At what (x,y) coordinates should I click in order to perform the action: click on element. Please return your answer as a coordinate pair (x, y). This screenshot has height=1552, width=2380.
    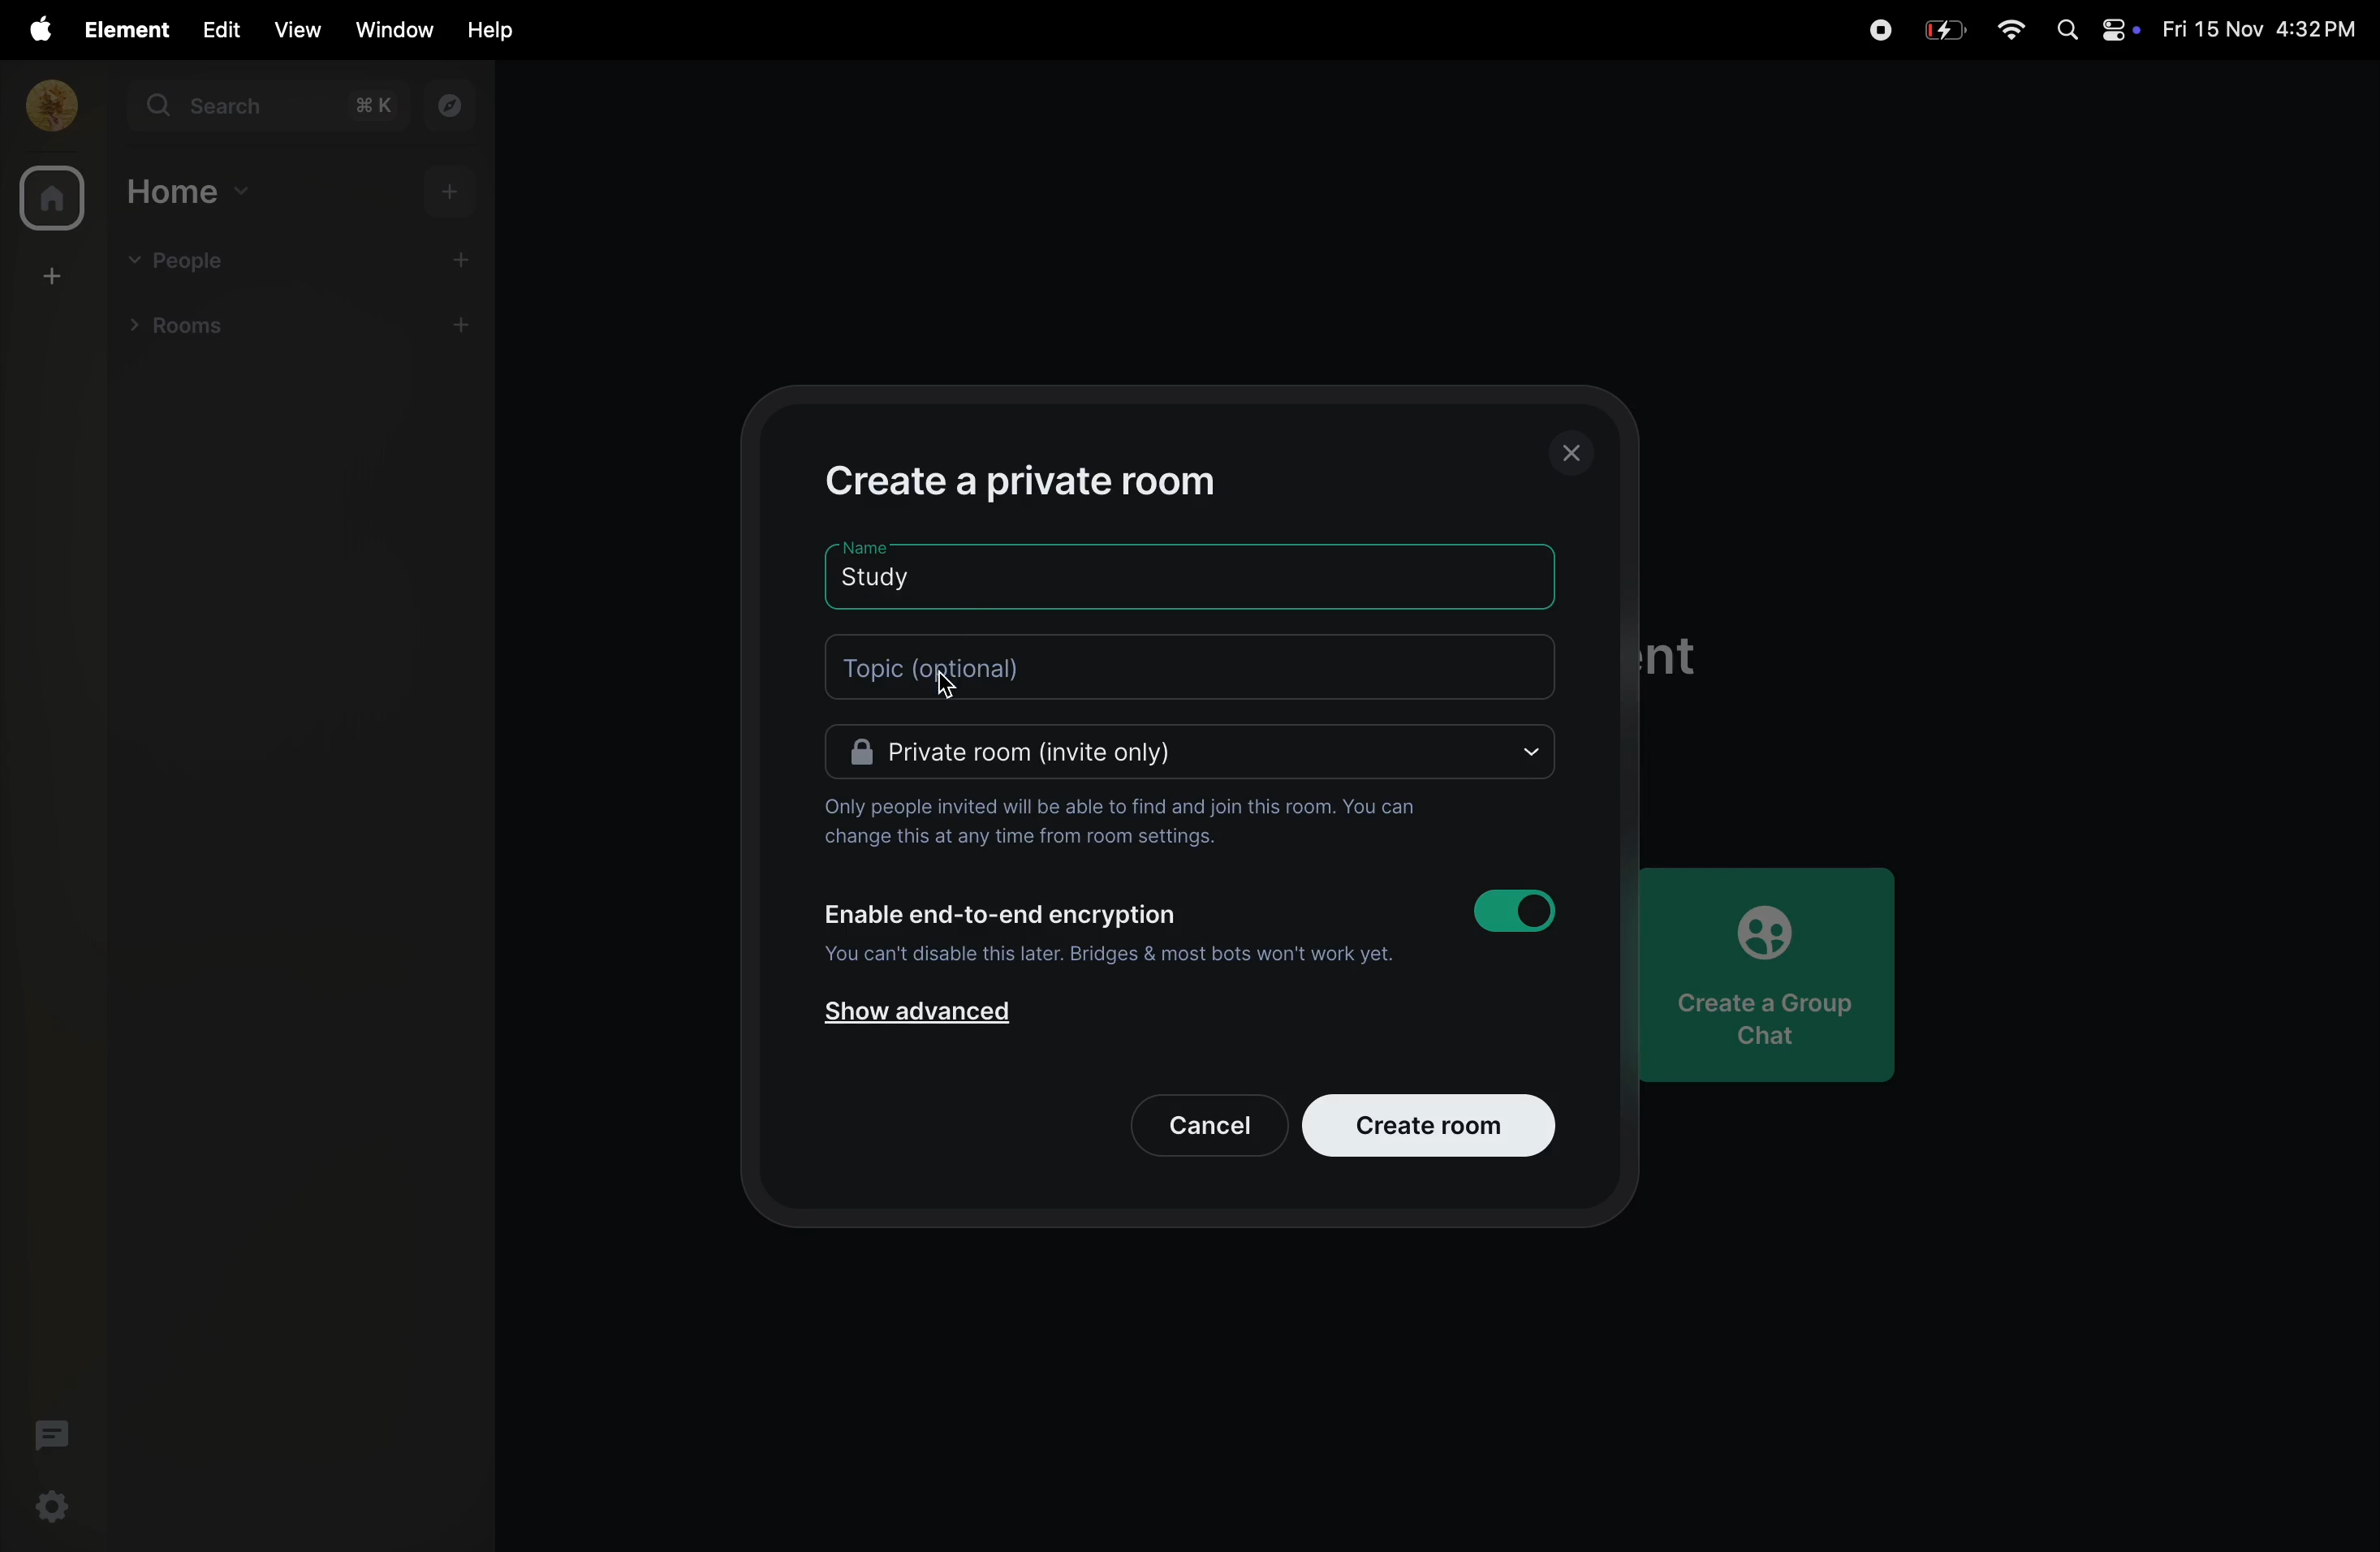
    Looking at the image, I should click on (118, 29).